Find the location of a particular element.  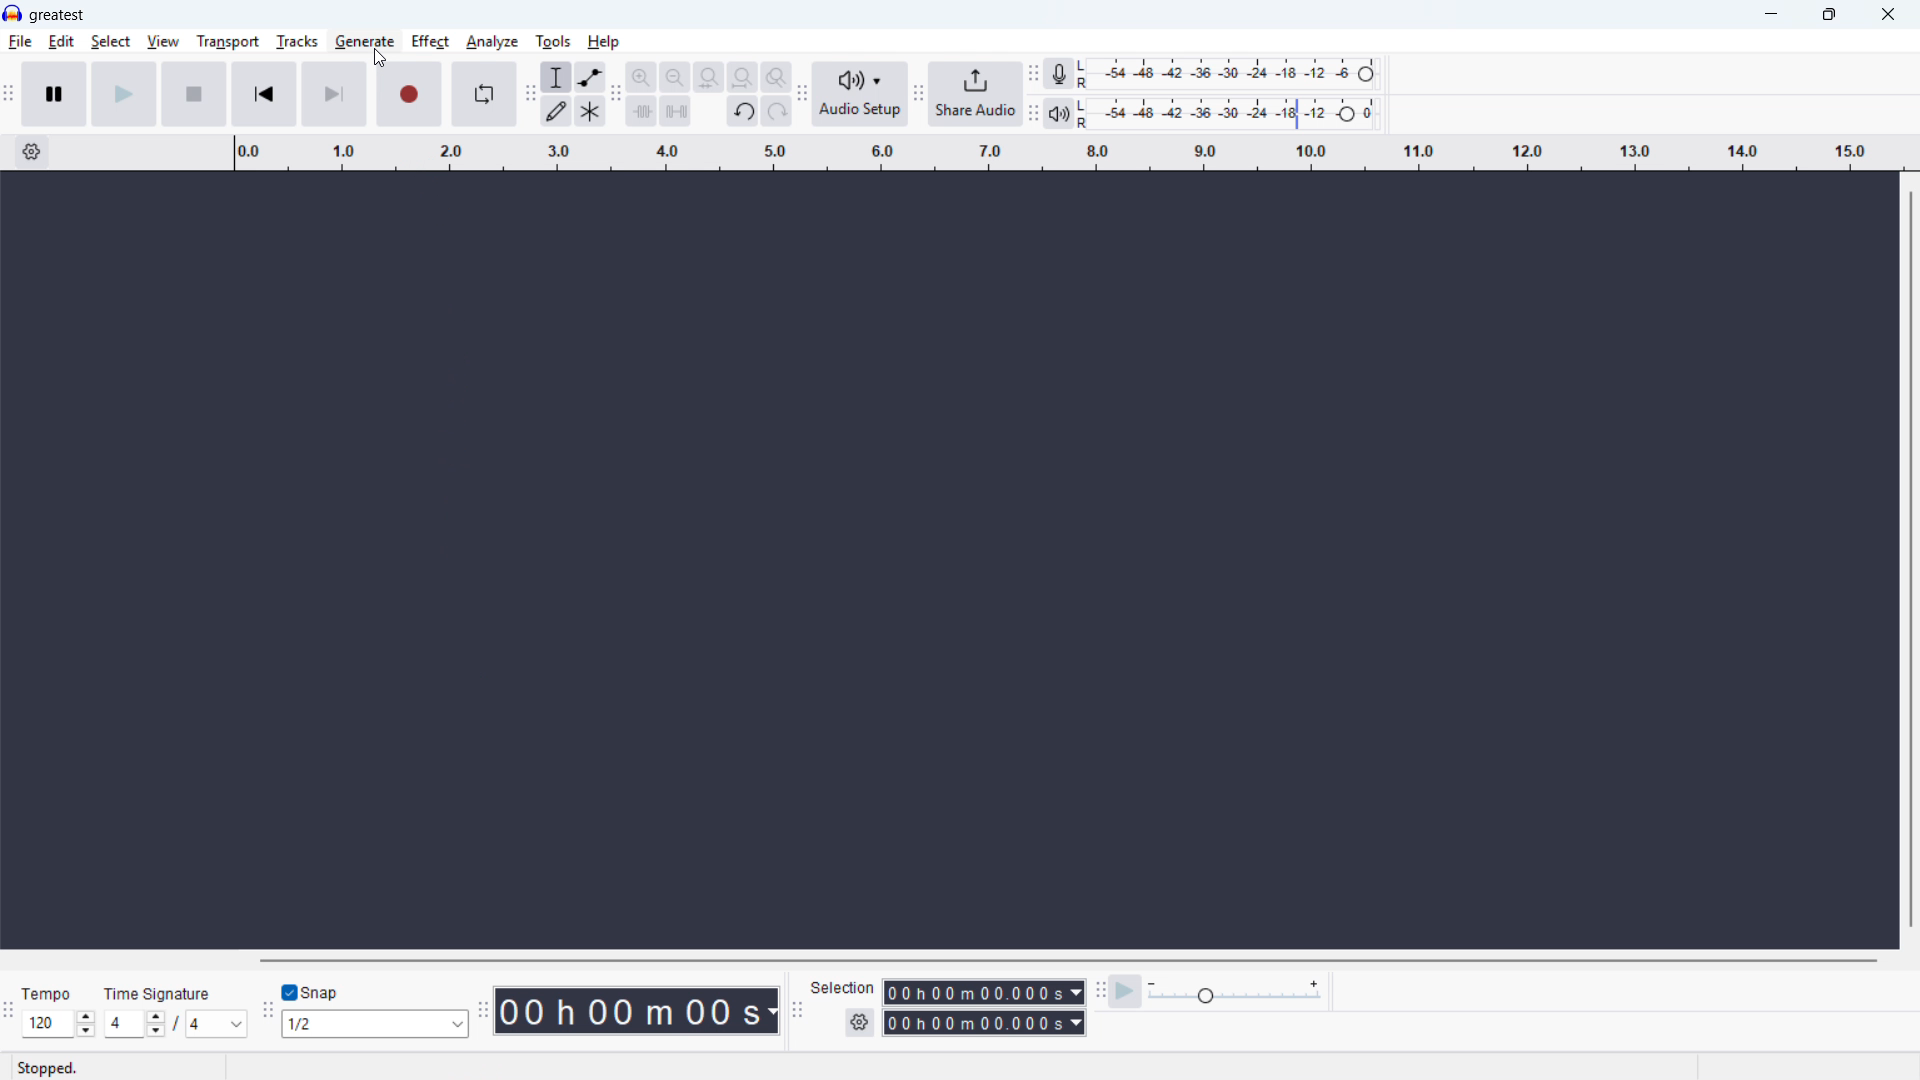

Select snapping  is located at coordinates (377, 1023).